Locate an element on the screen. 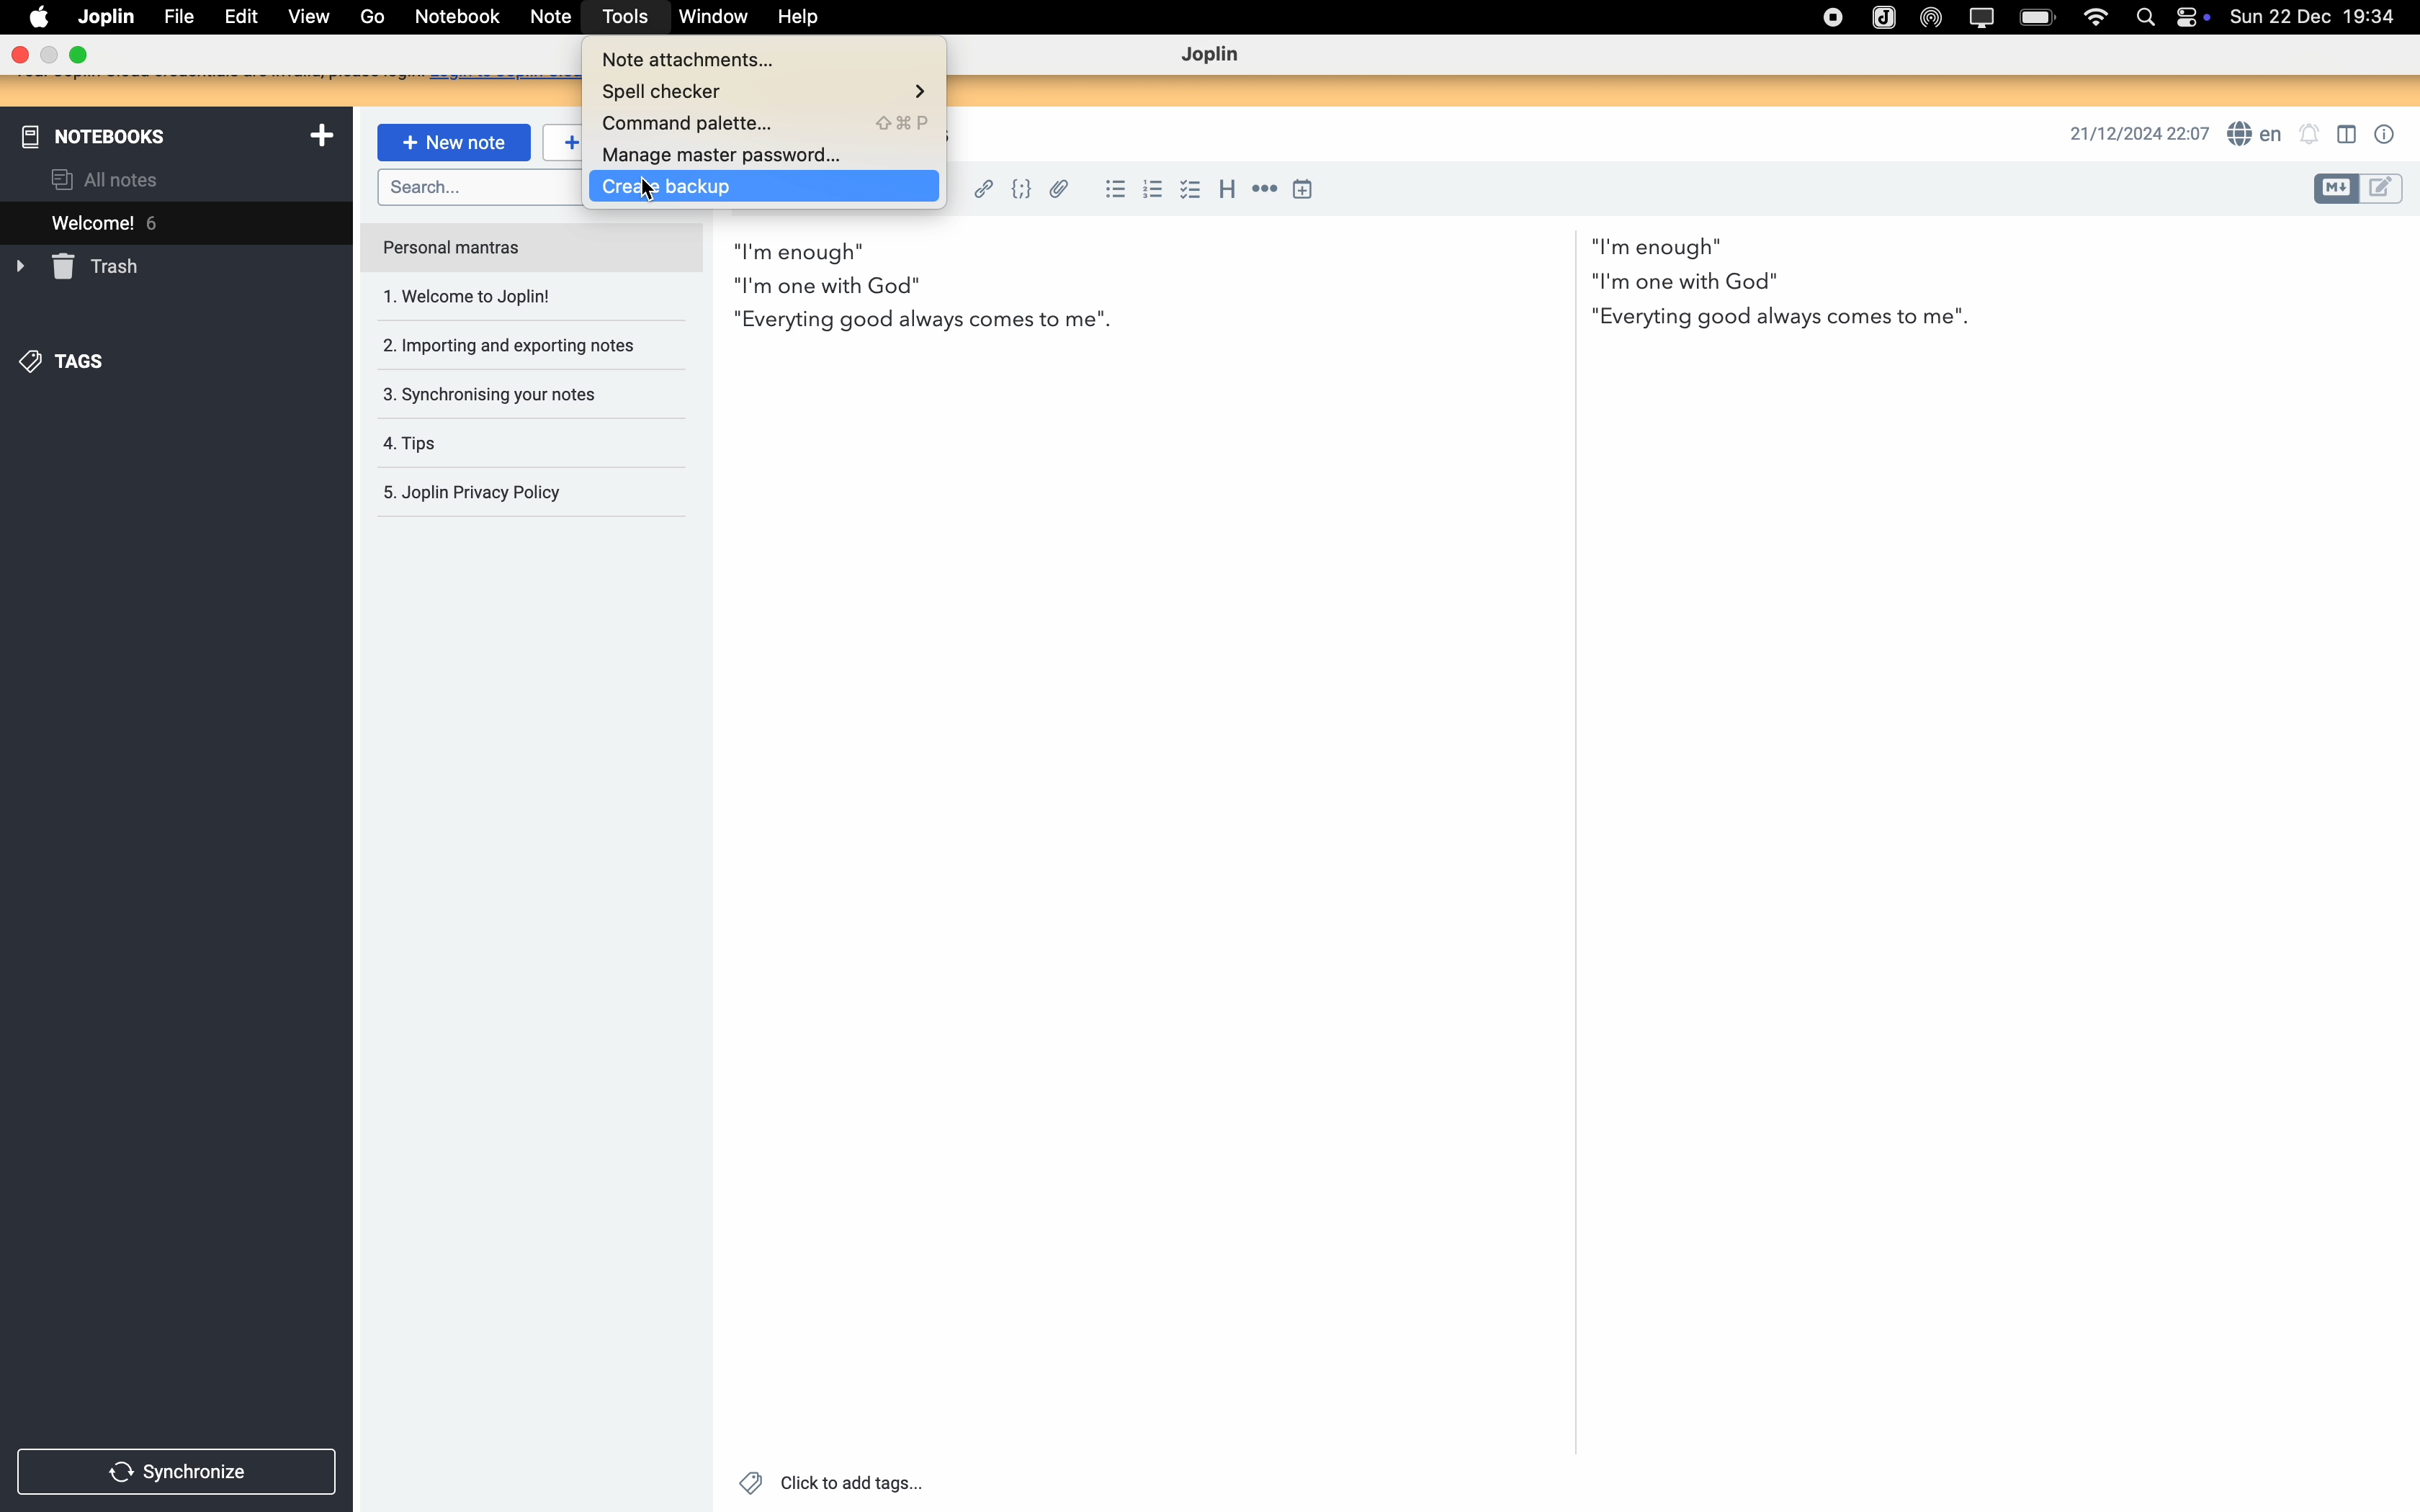 The width and height of the screenshot is (2420, 1512). tags is located at coordinates (65, 360).